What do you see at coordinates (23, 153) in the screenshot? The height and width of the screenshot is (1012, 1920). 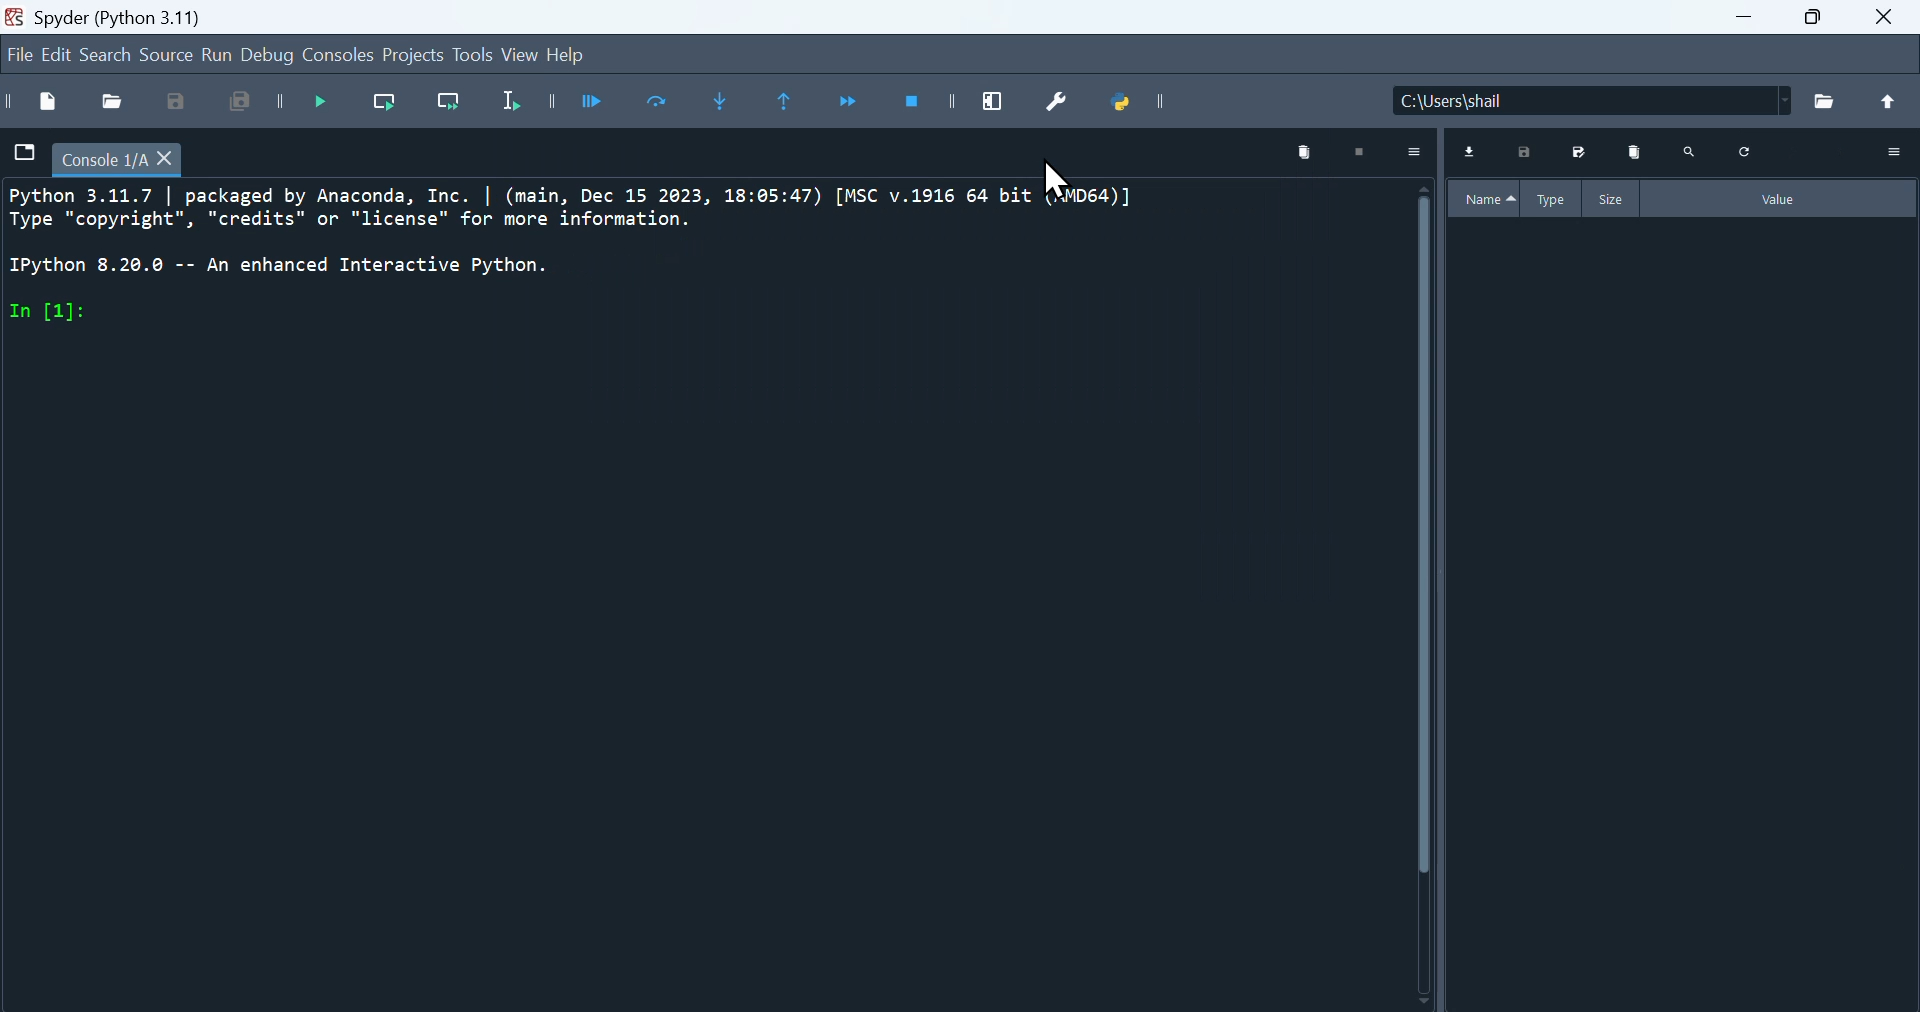 I see `file` at bounding box center [23, 153].